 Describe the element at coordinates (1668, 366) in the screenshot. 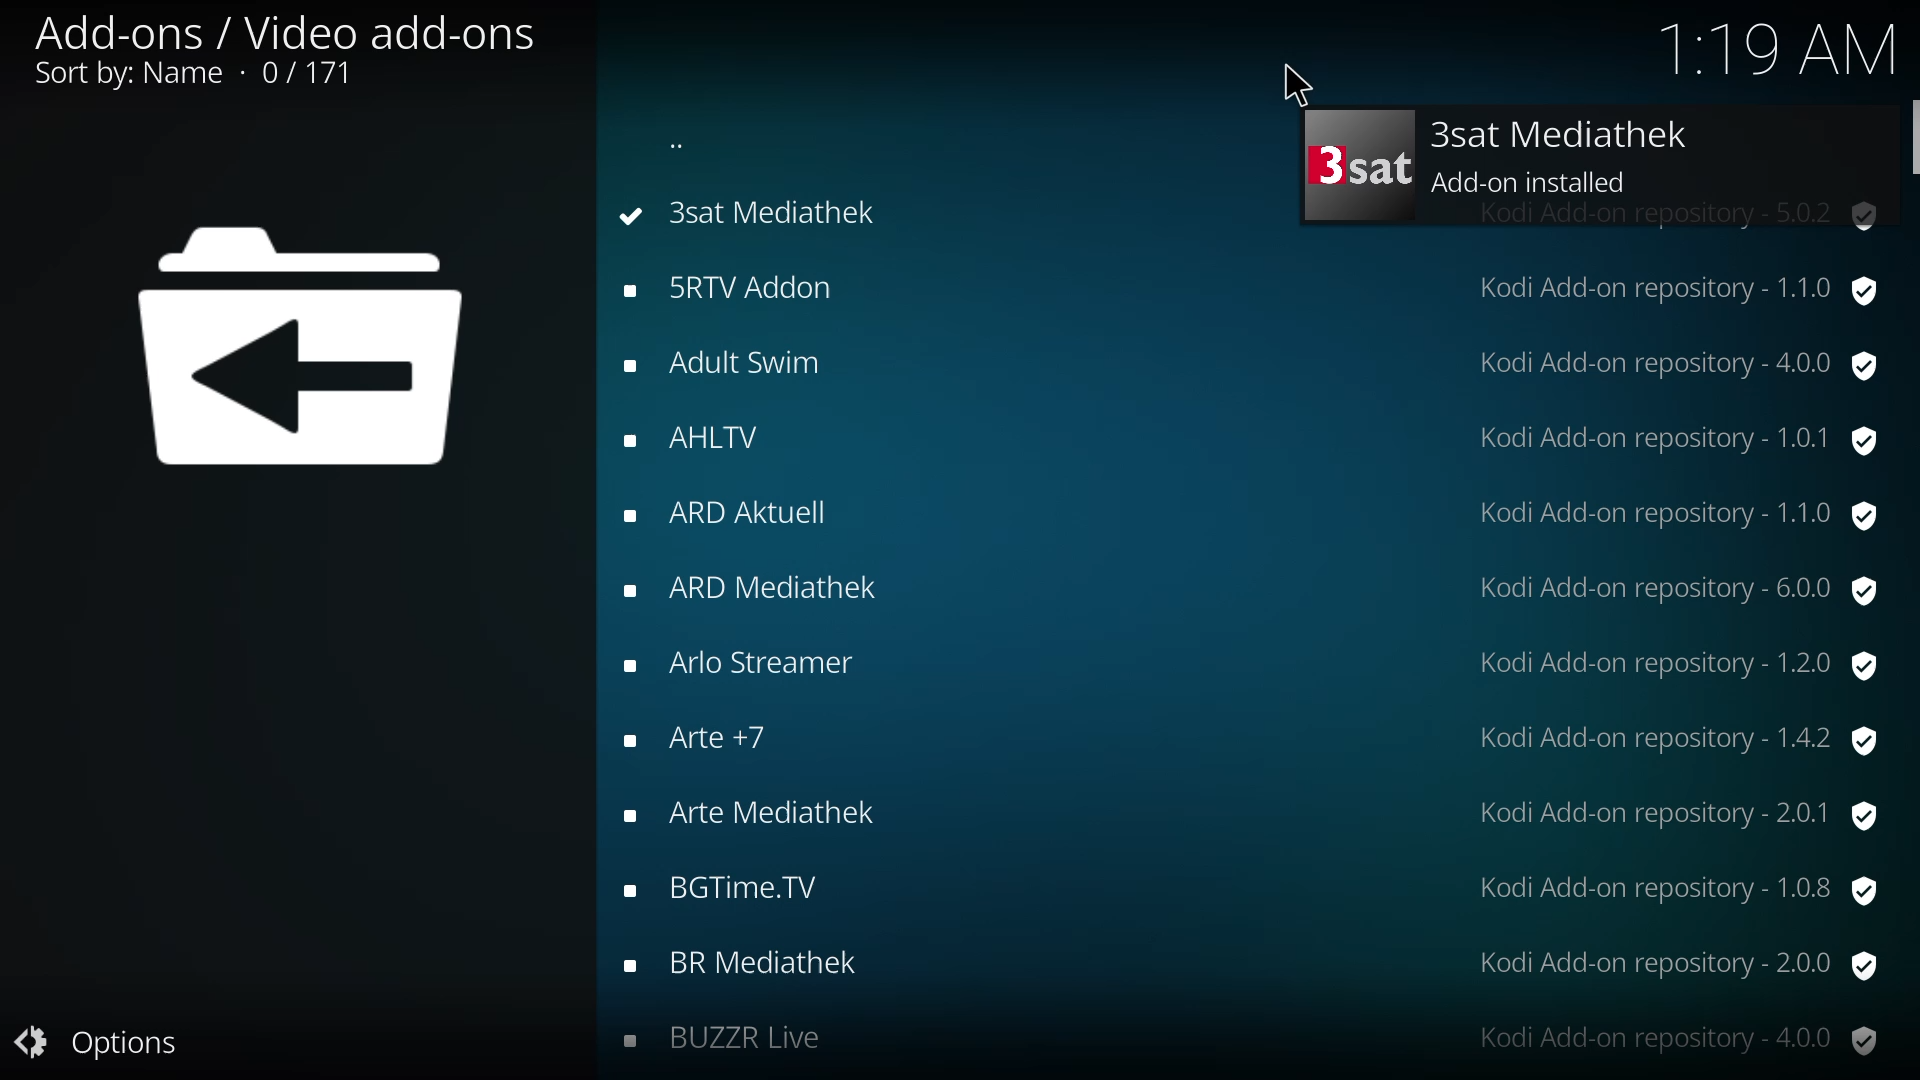

I see `version` at that location.